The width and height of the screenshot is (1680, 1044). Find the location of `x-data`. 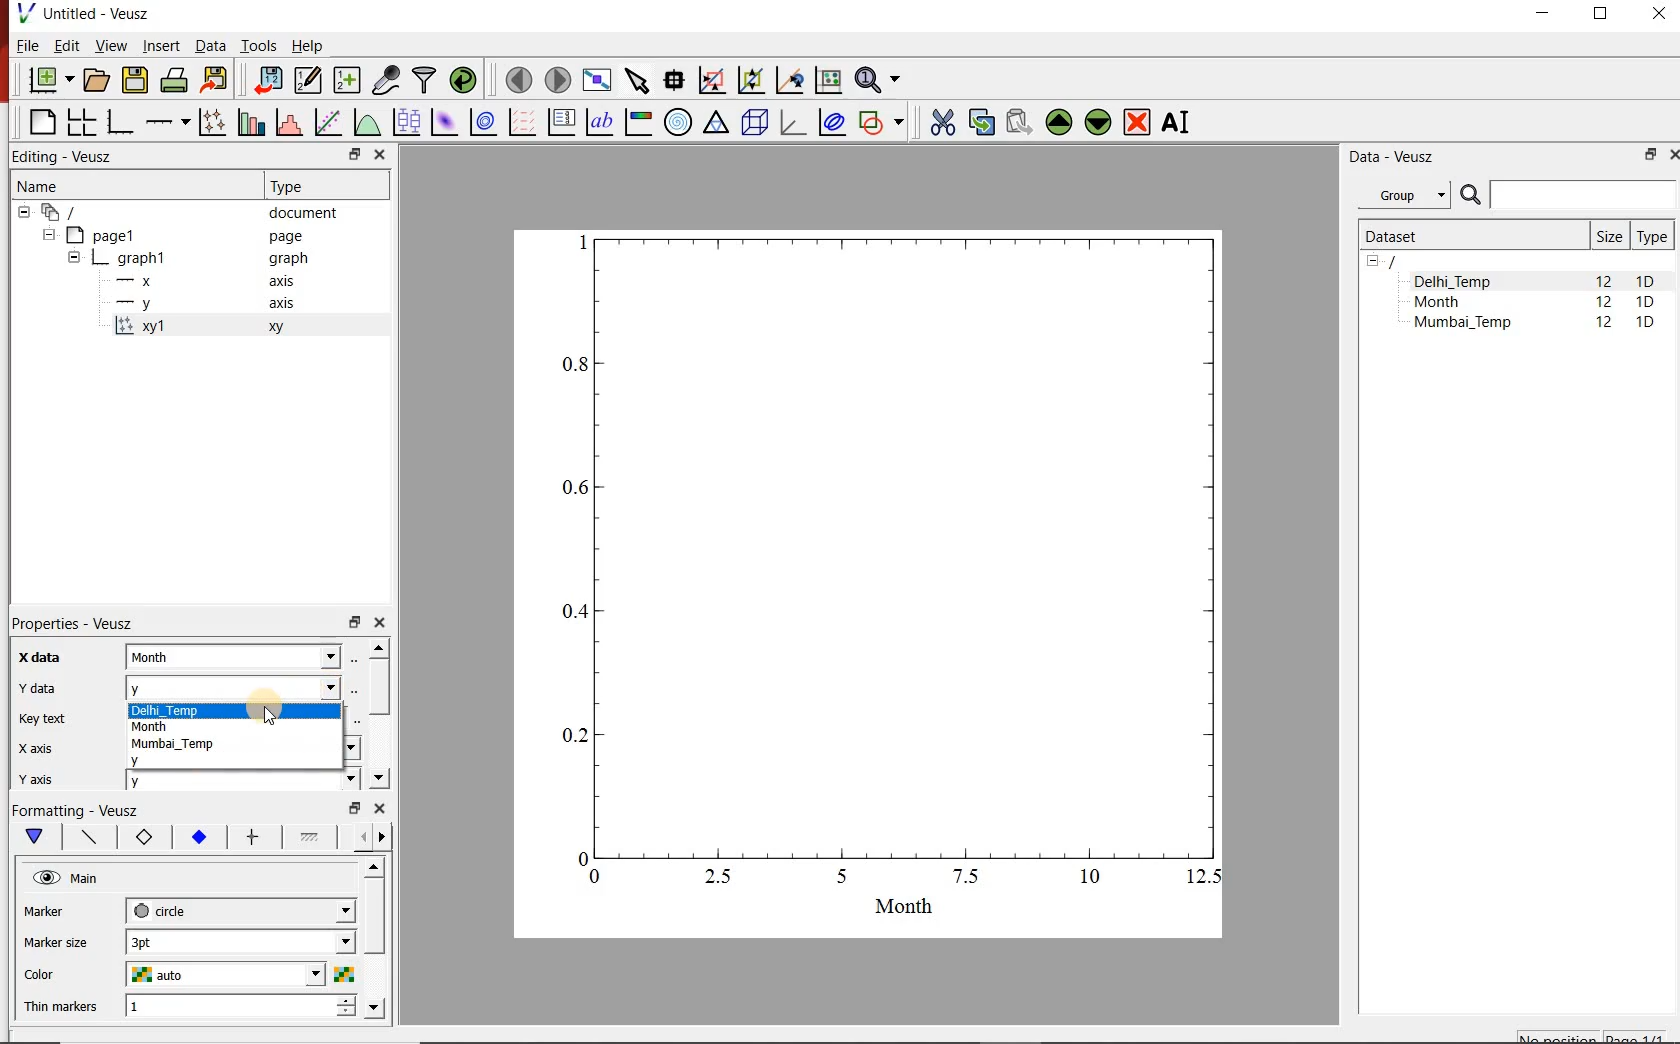

x-data is located at coordinates (42, 657).